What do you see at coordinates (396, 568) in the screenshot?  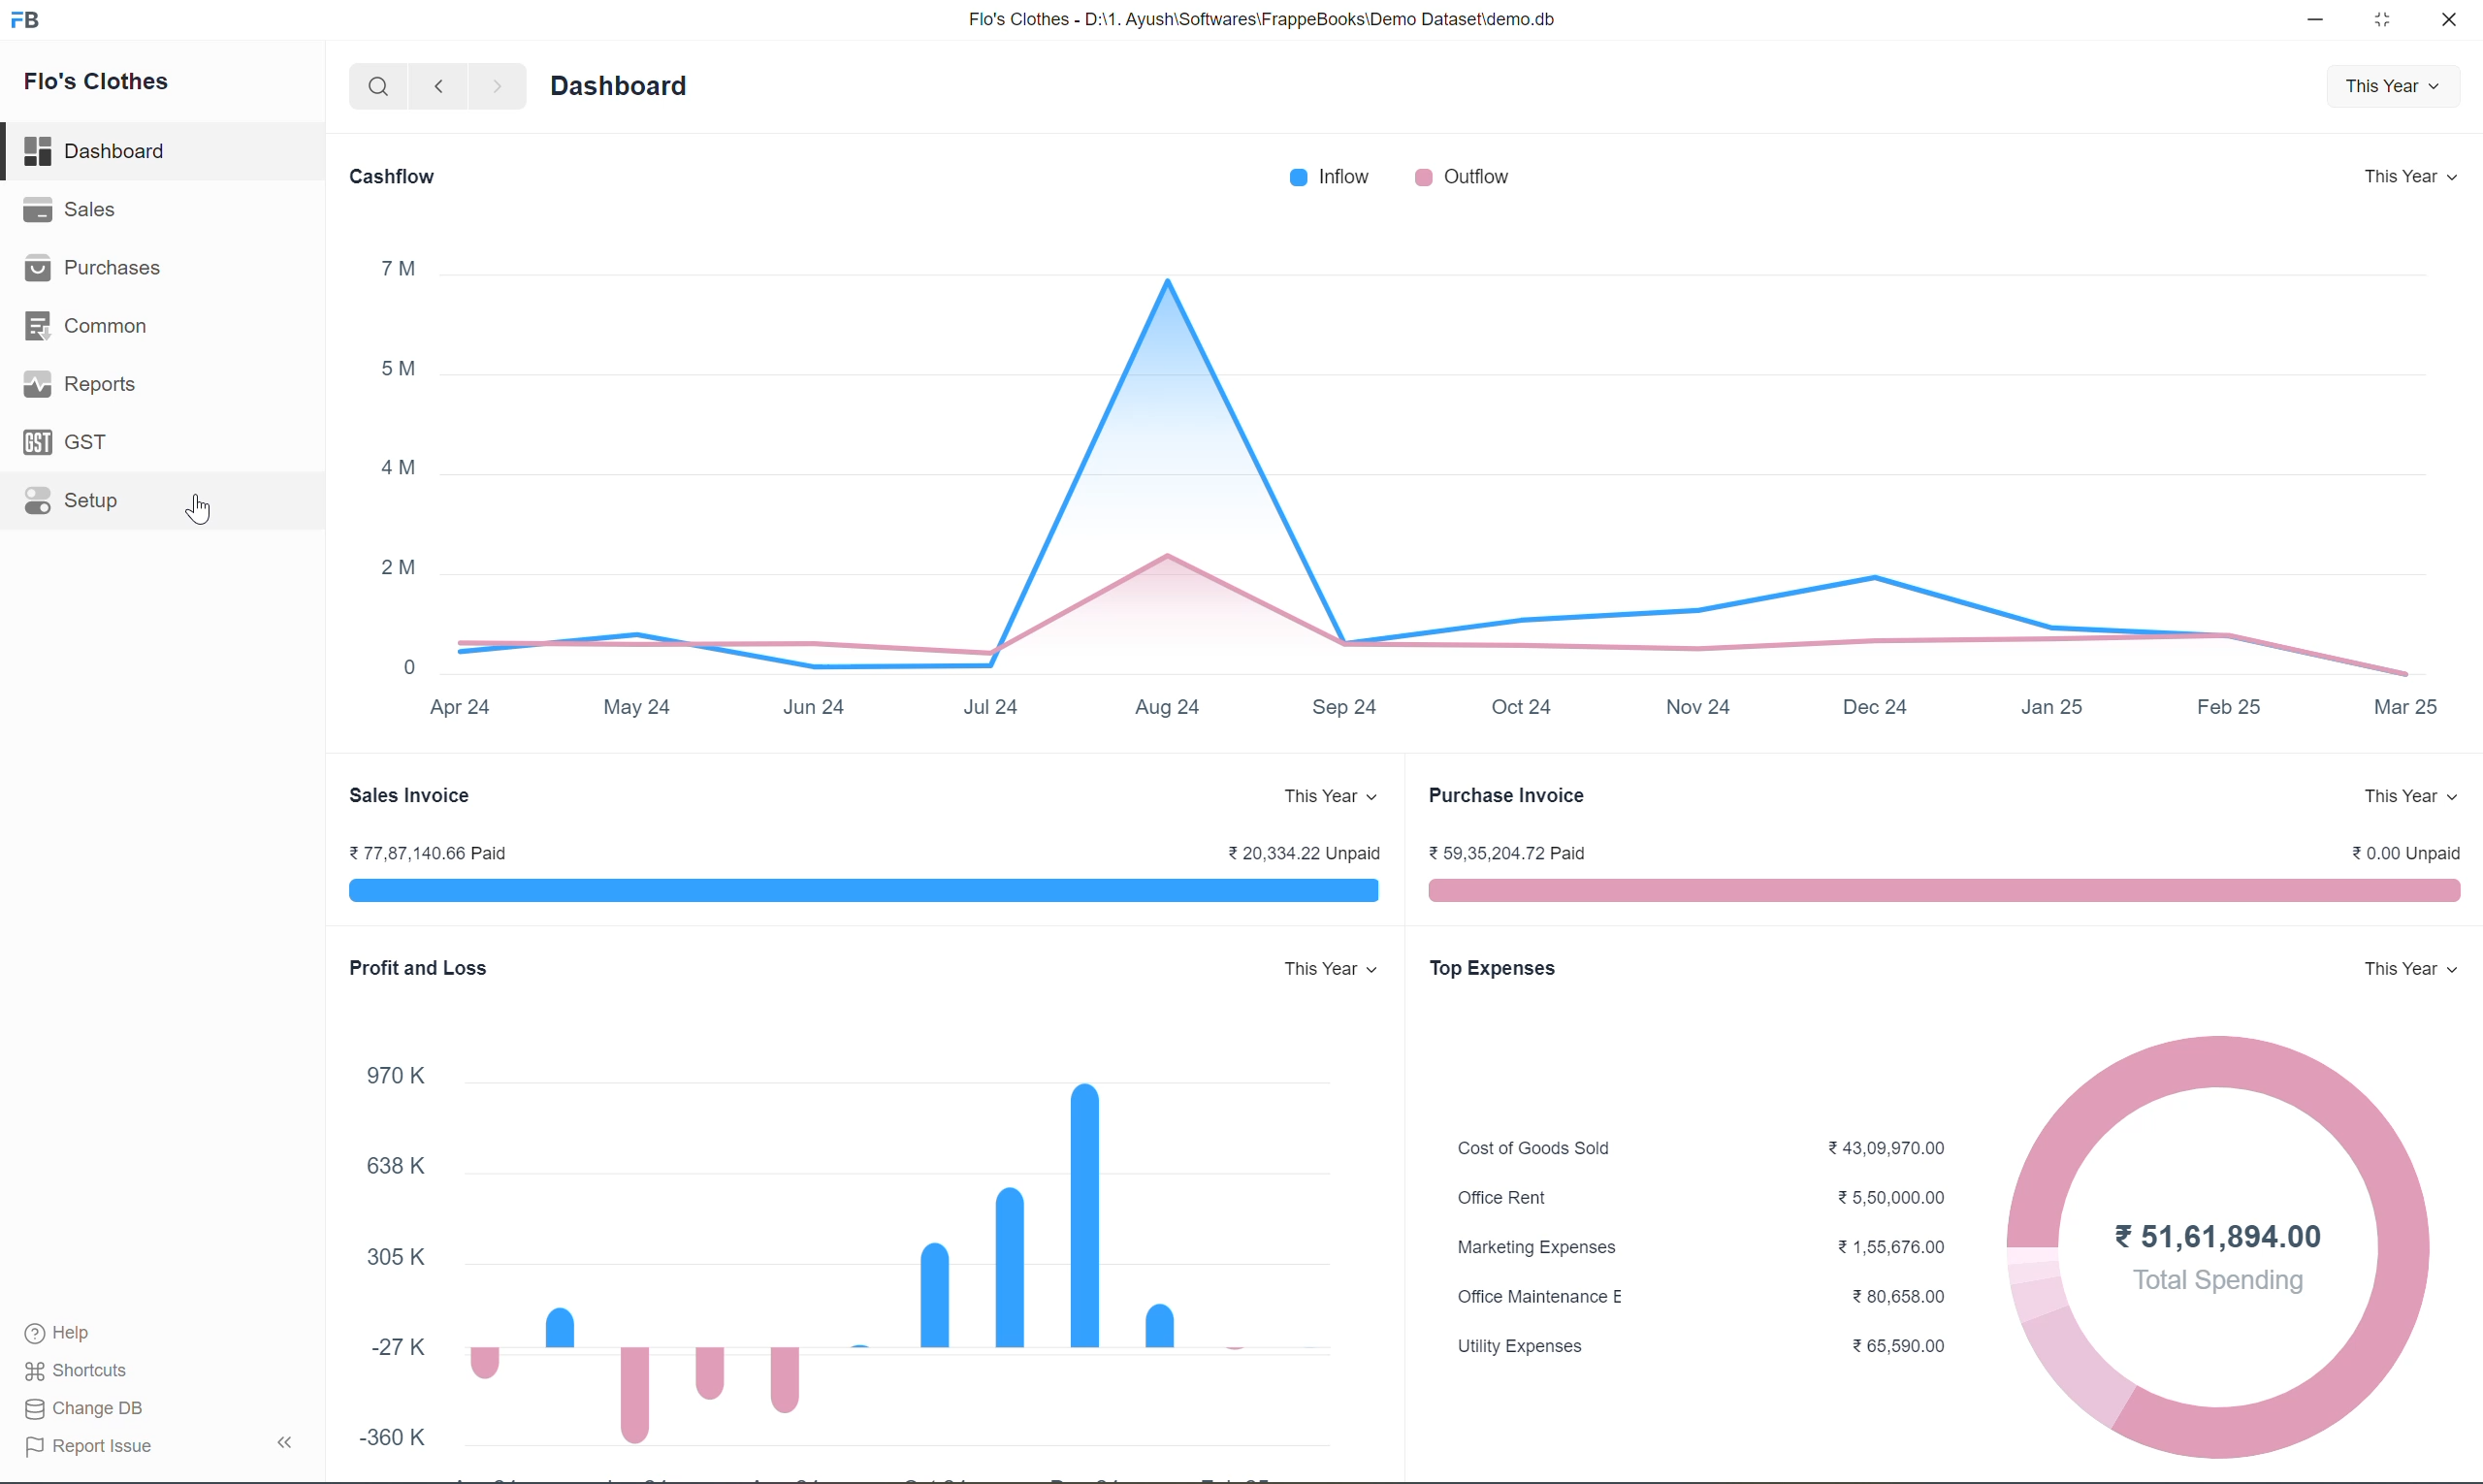 I see `2M` at bounding box center [396, 568].